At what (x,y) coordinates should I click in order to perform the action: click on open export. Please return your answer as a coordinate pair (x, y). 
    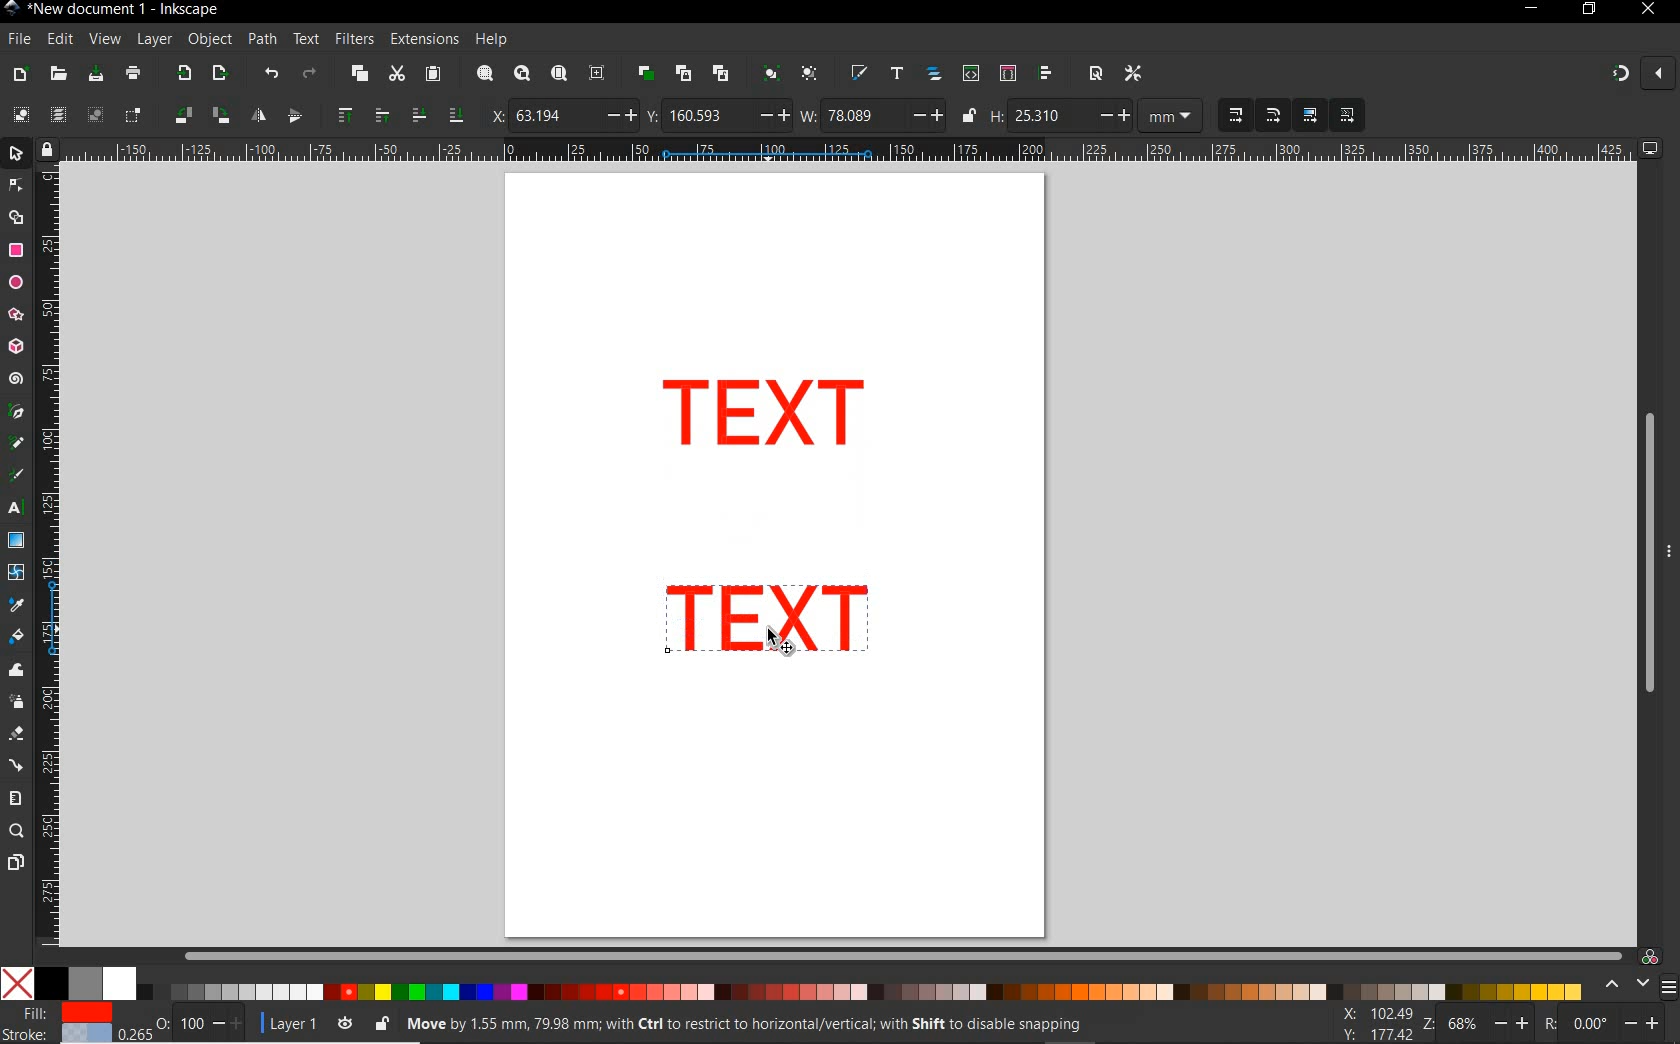
    Looking at the image, I should click on (219, 74).